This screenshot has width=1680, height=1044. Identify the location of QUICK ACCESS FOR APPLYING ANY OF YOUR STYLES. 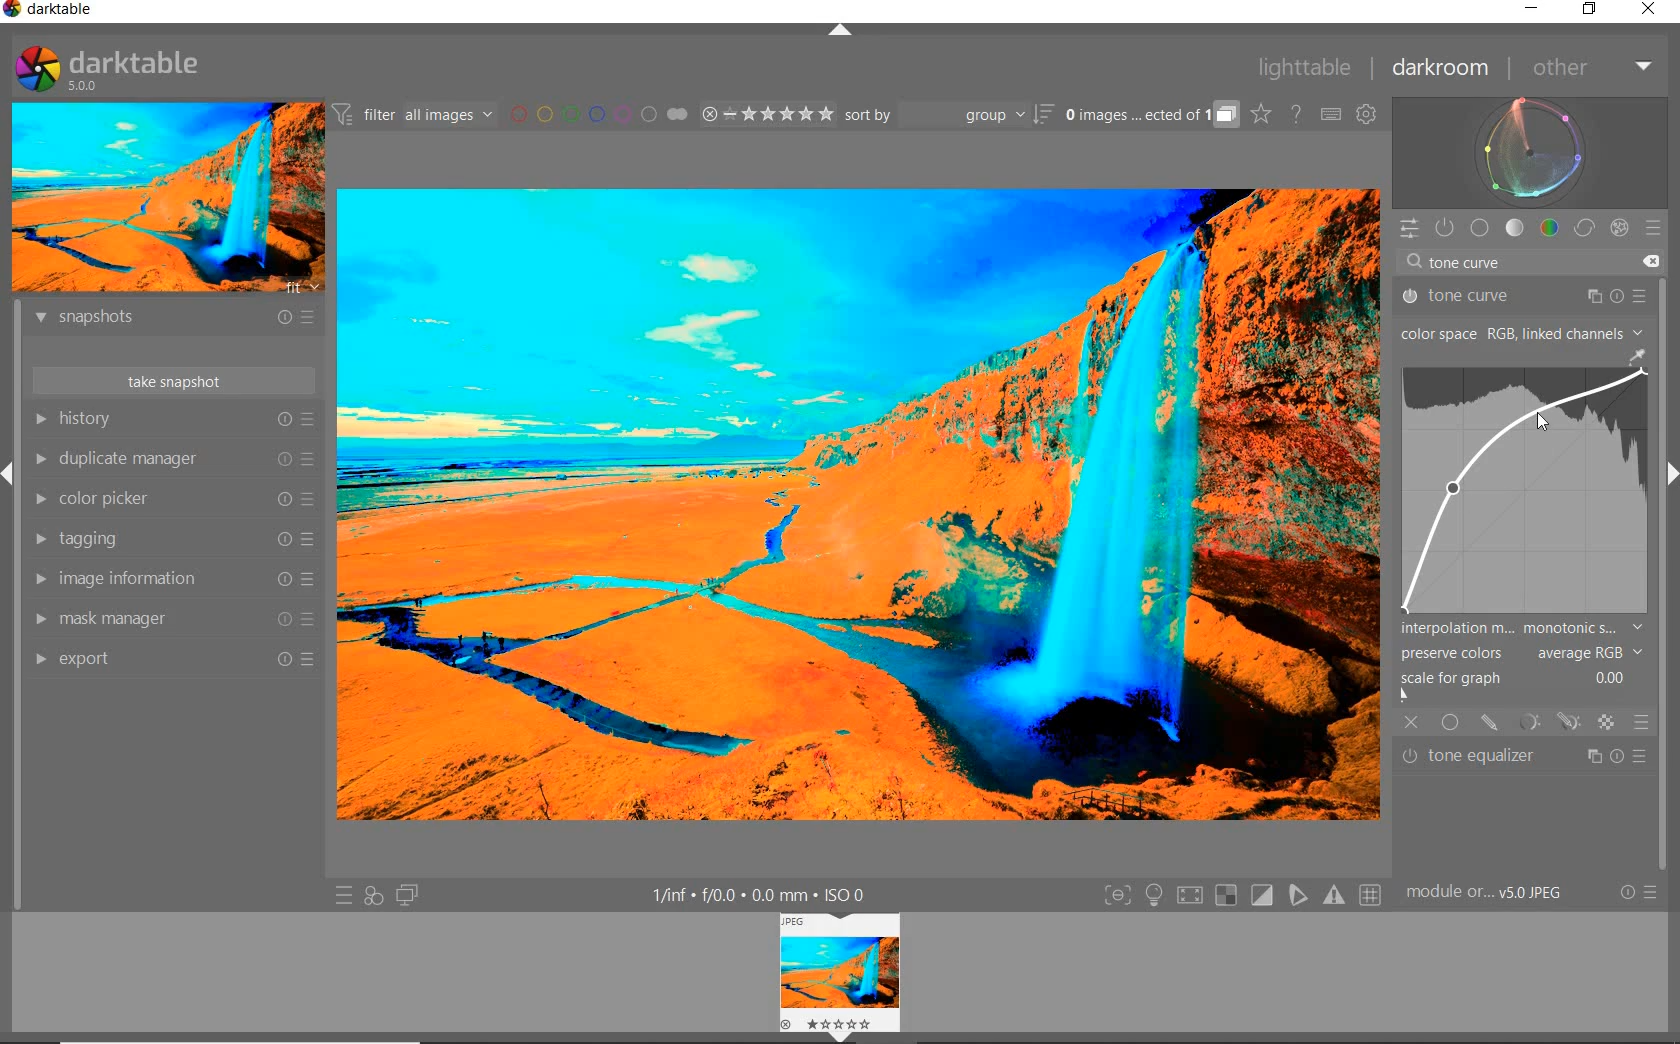
(372, 897).